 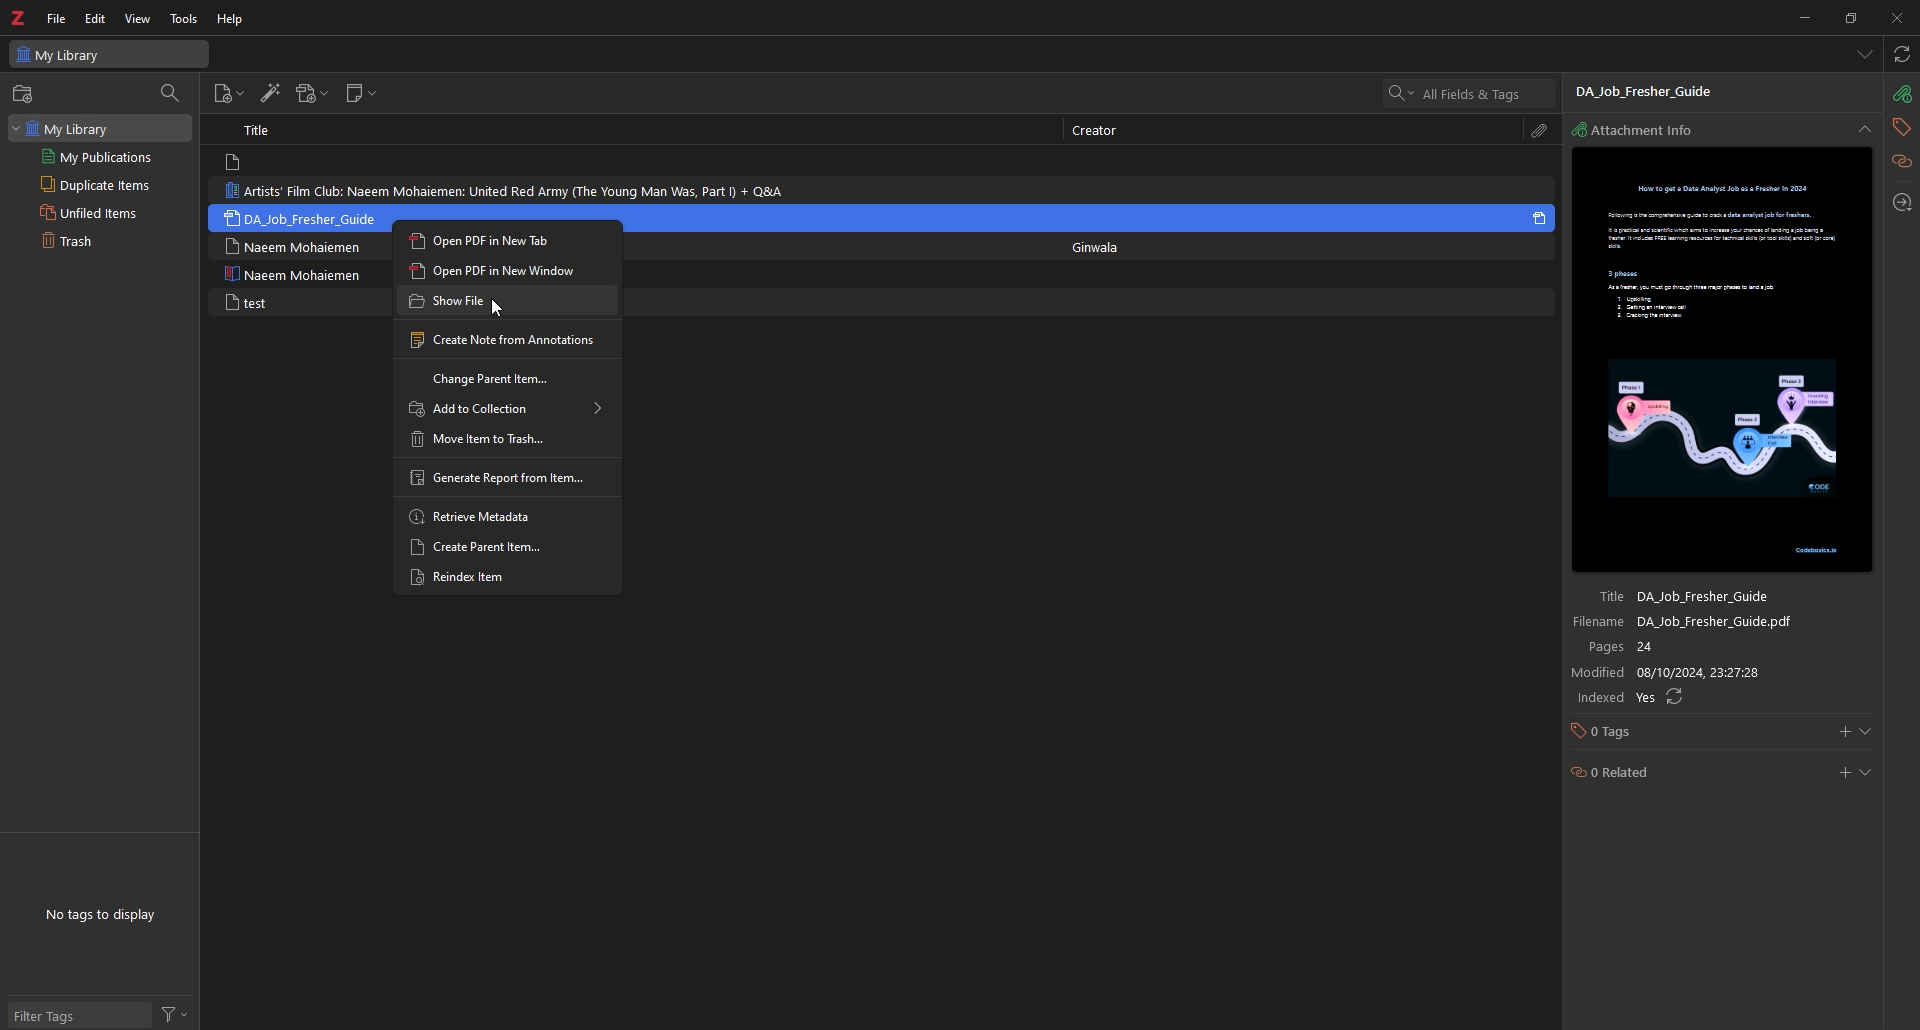 What do you see at coordinates (1864, 131) in the screenshot?
I see `collapse` at bounding box center [1864, 131].